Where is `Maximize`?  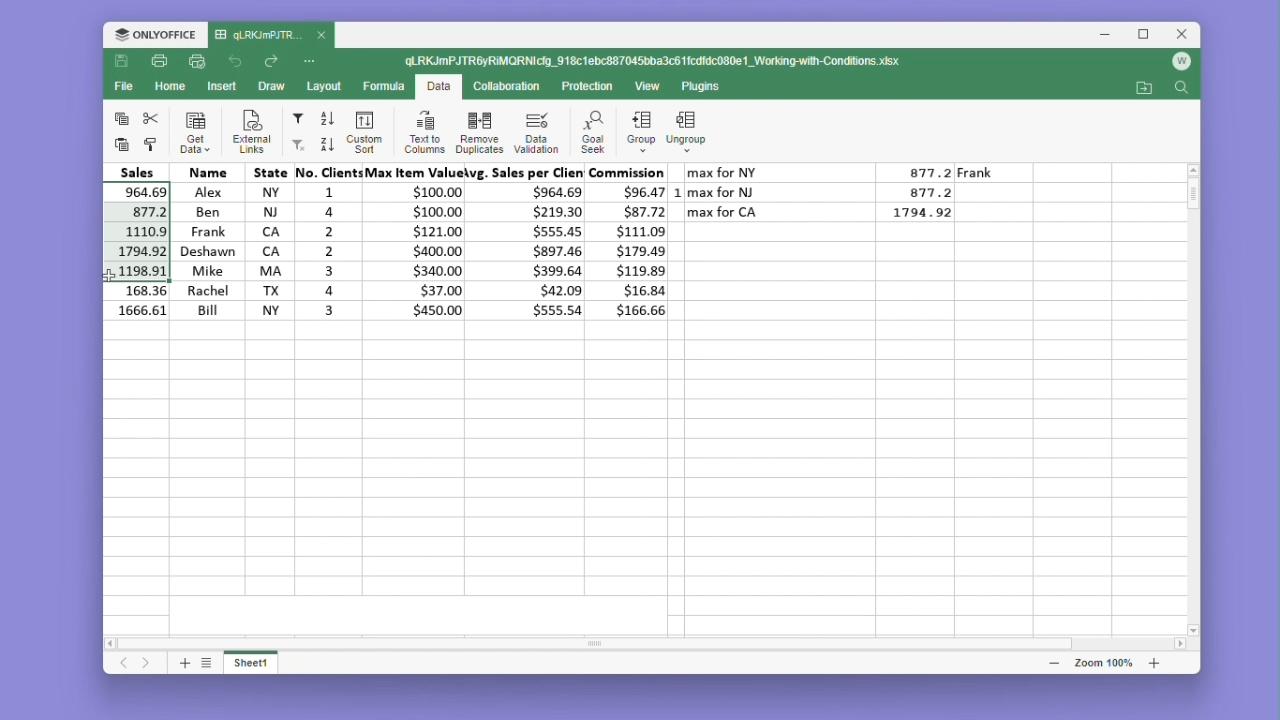 Maximize is located at coordinates (1148, 35).